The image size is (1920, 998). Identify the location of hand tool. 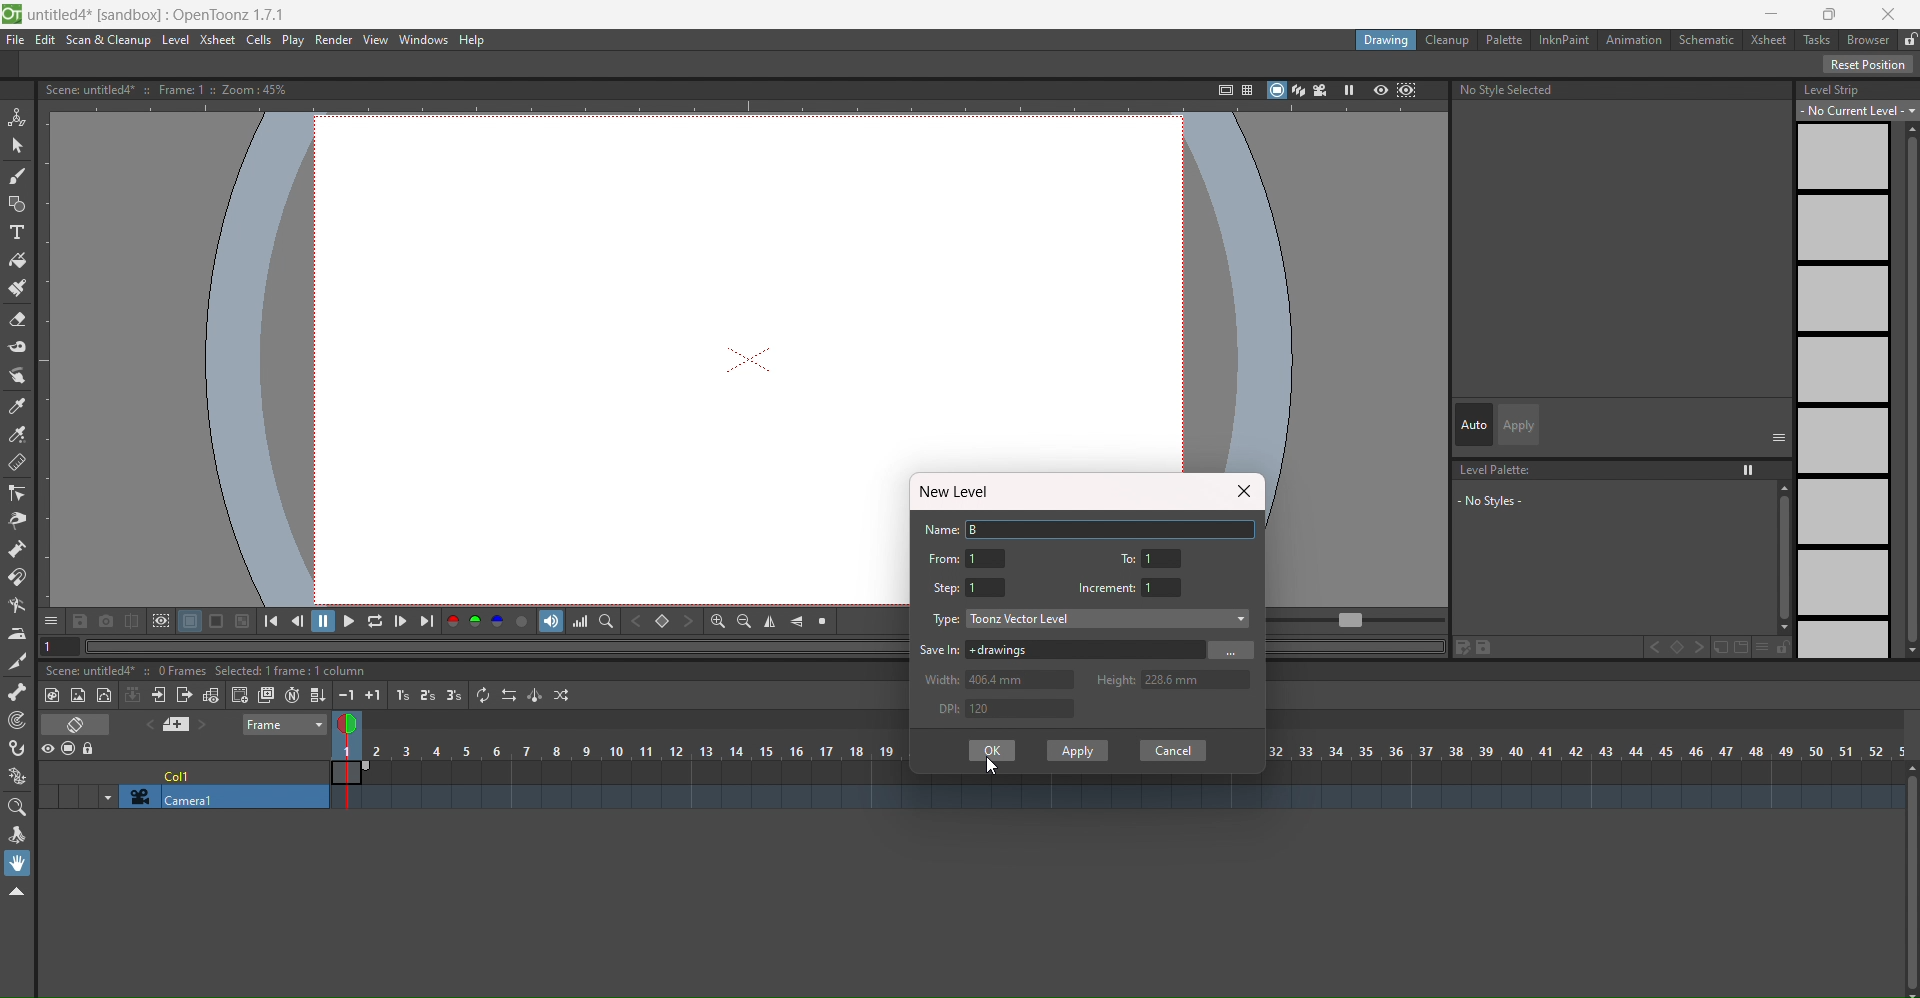
(18, 863).